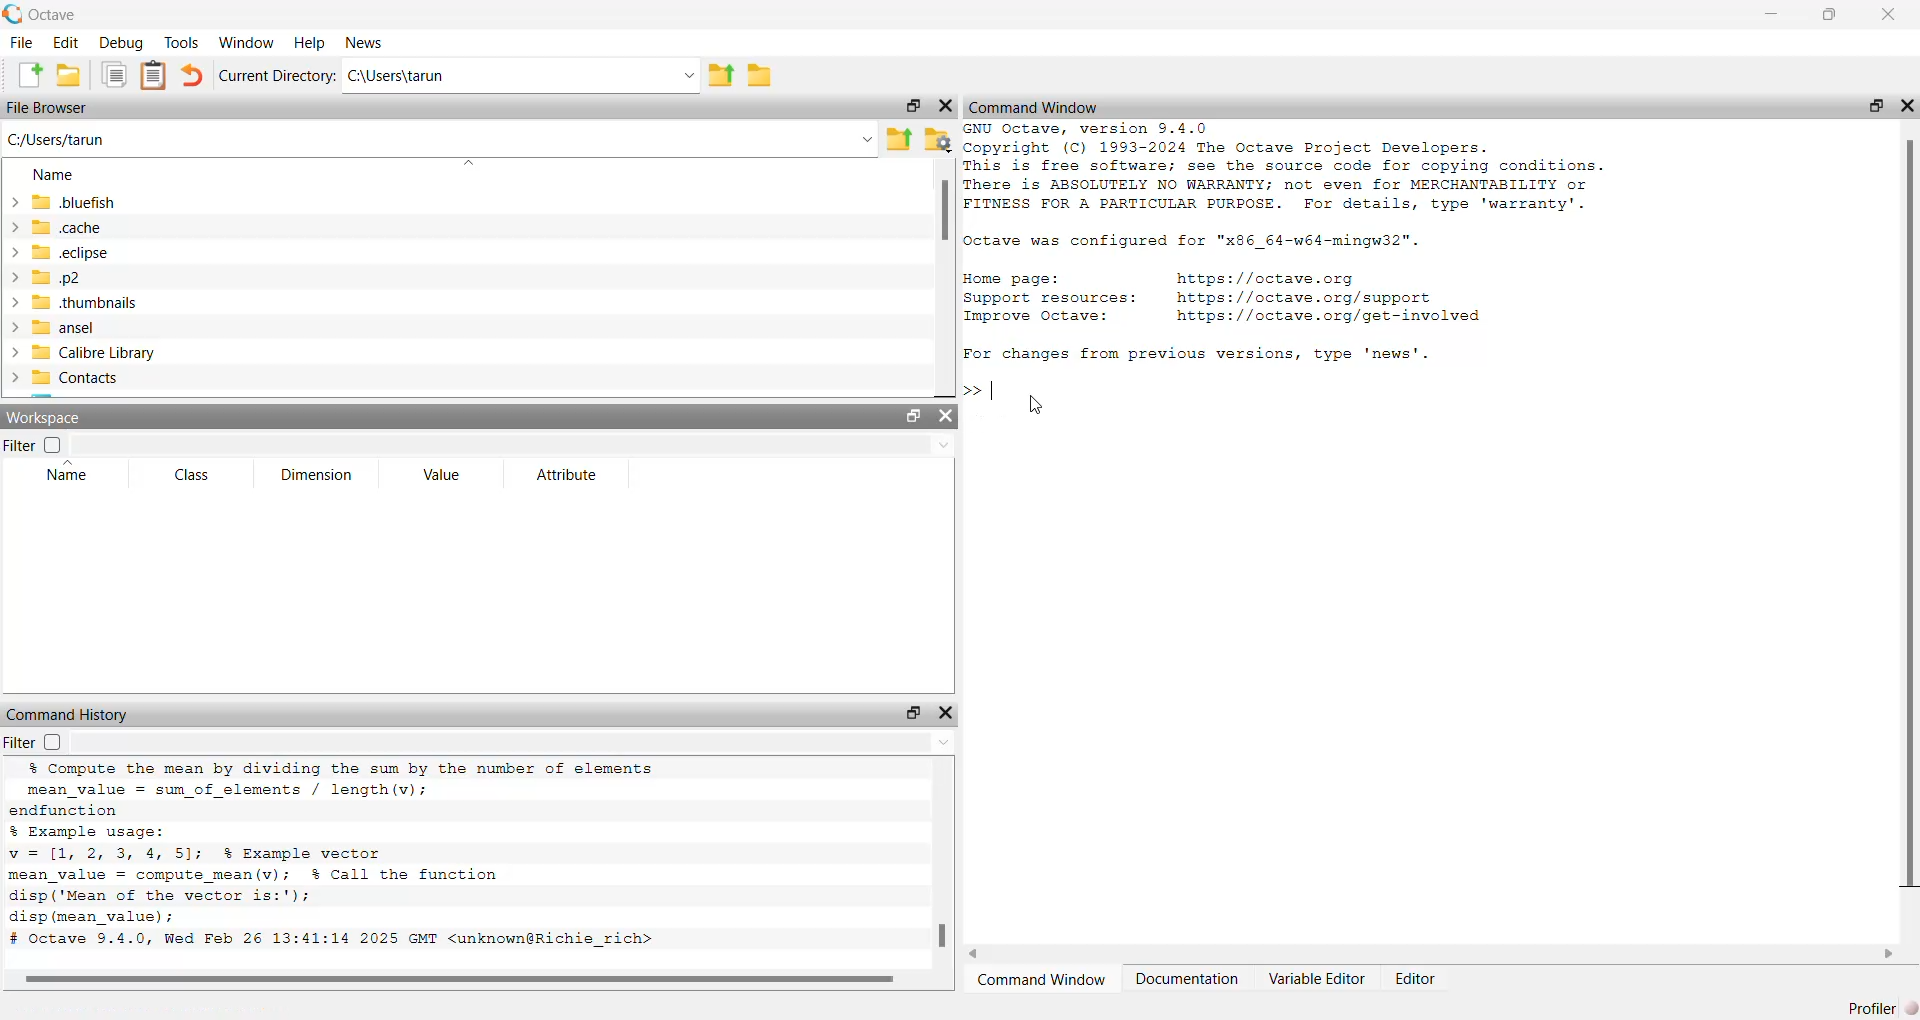  I want to click on C:/Users/tarun, so click(58, 140).